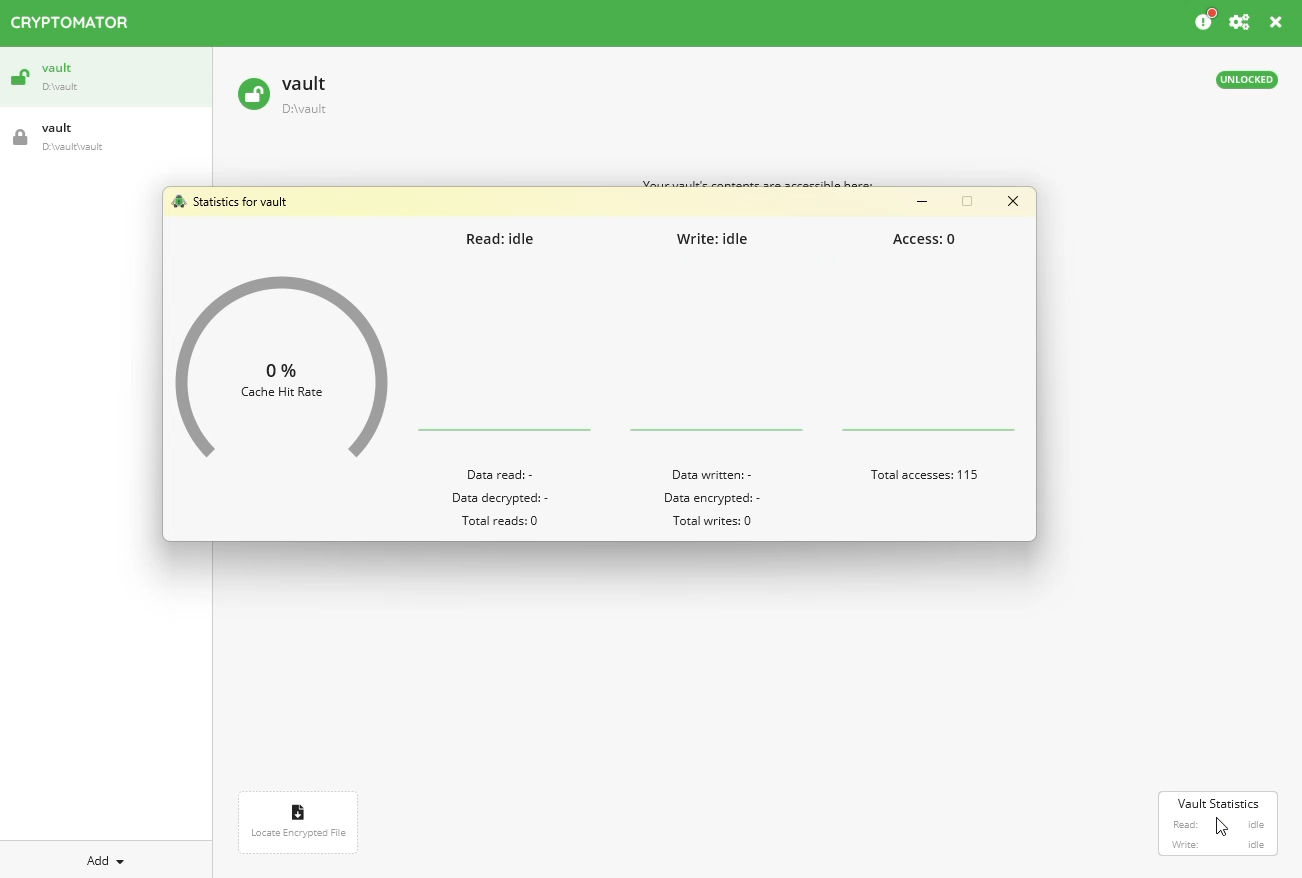 The width and height of the screenshot is (1302, 878). What do you see at coordinates (502, 521) in the screenshot?
I see `total reads` at bounding box center [502, 521].